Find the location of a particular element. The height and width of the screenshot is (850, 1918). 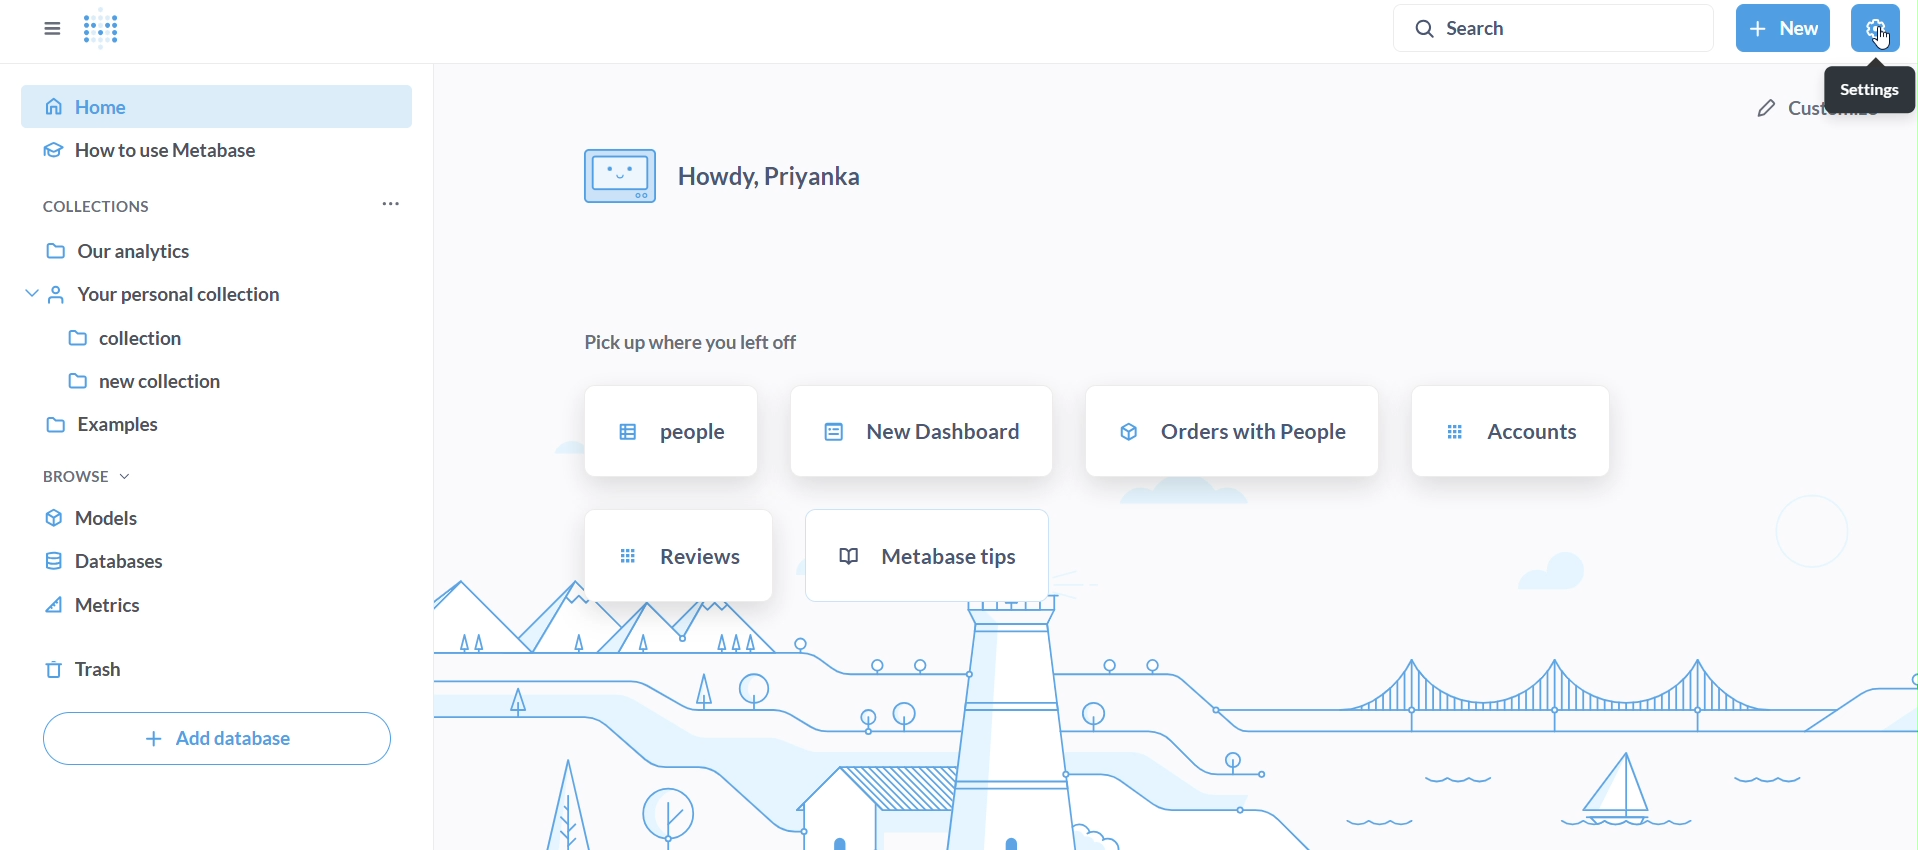

browse is located at coordinates (82, 477).